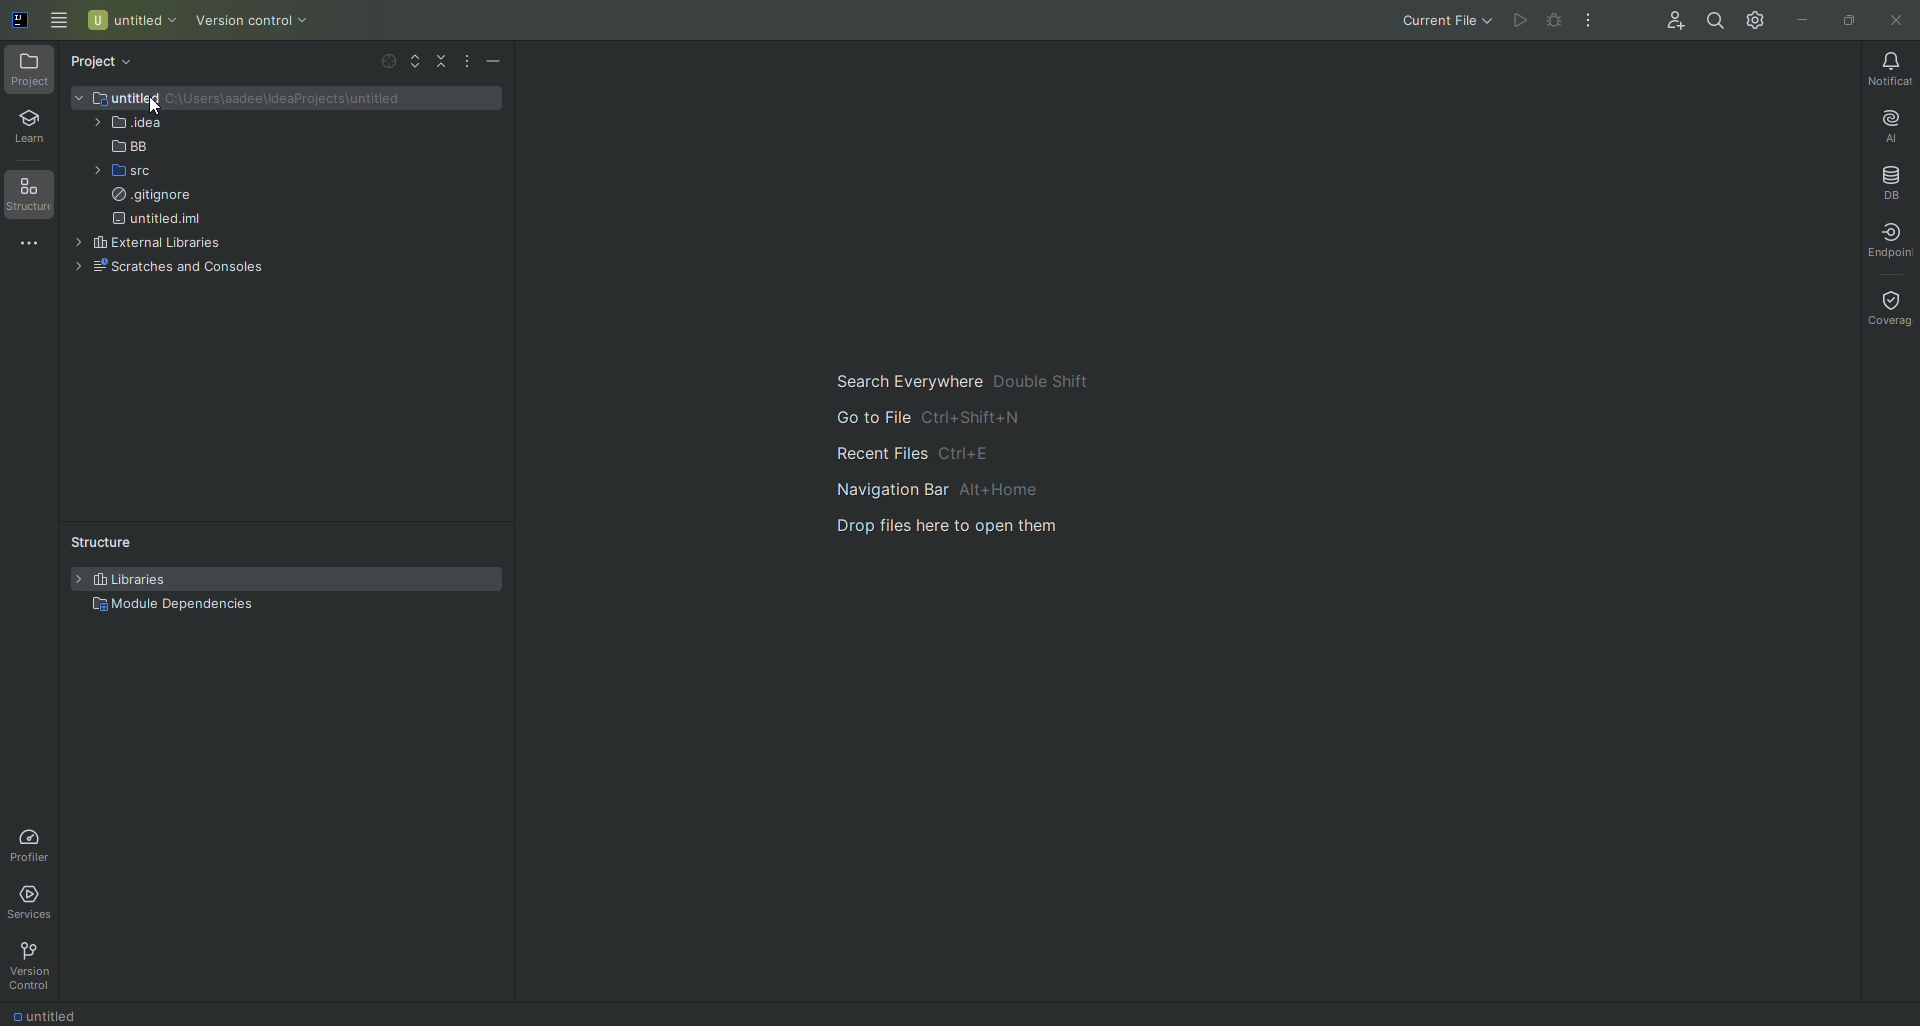 Image resolution: width=1920 pixels, height=1026 pixels. I want to click on Current File, so click(1441, 19).